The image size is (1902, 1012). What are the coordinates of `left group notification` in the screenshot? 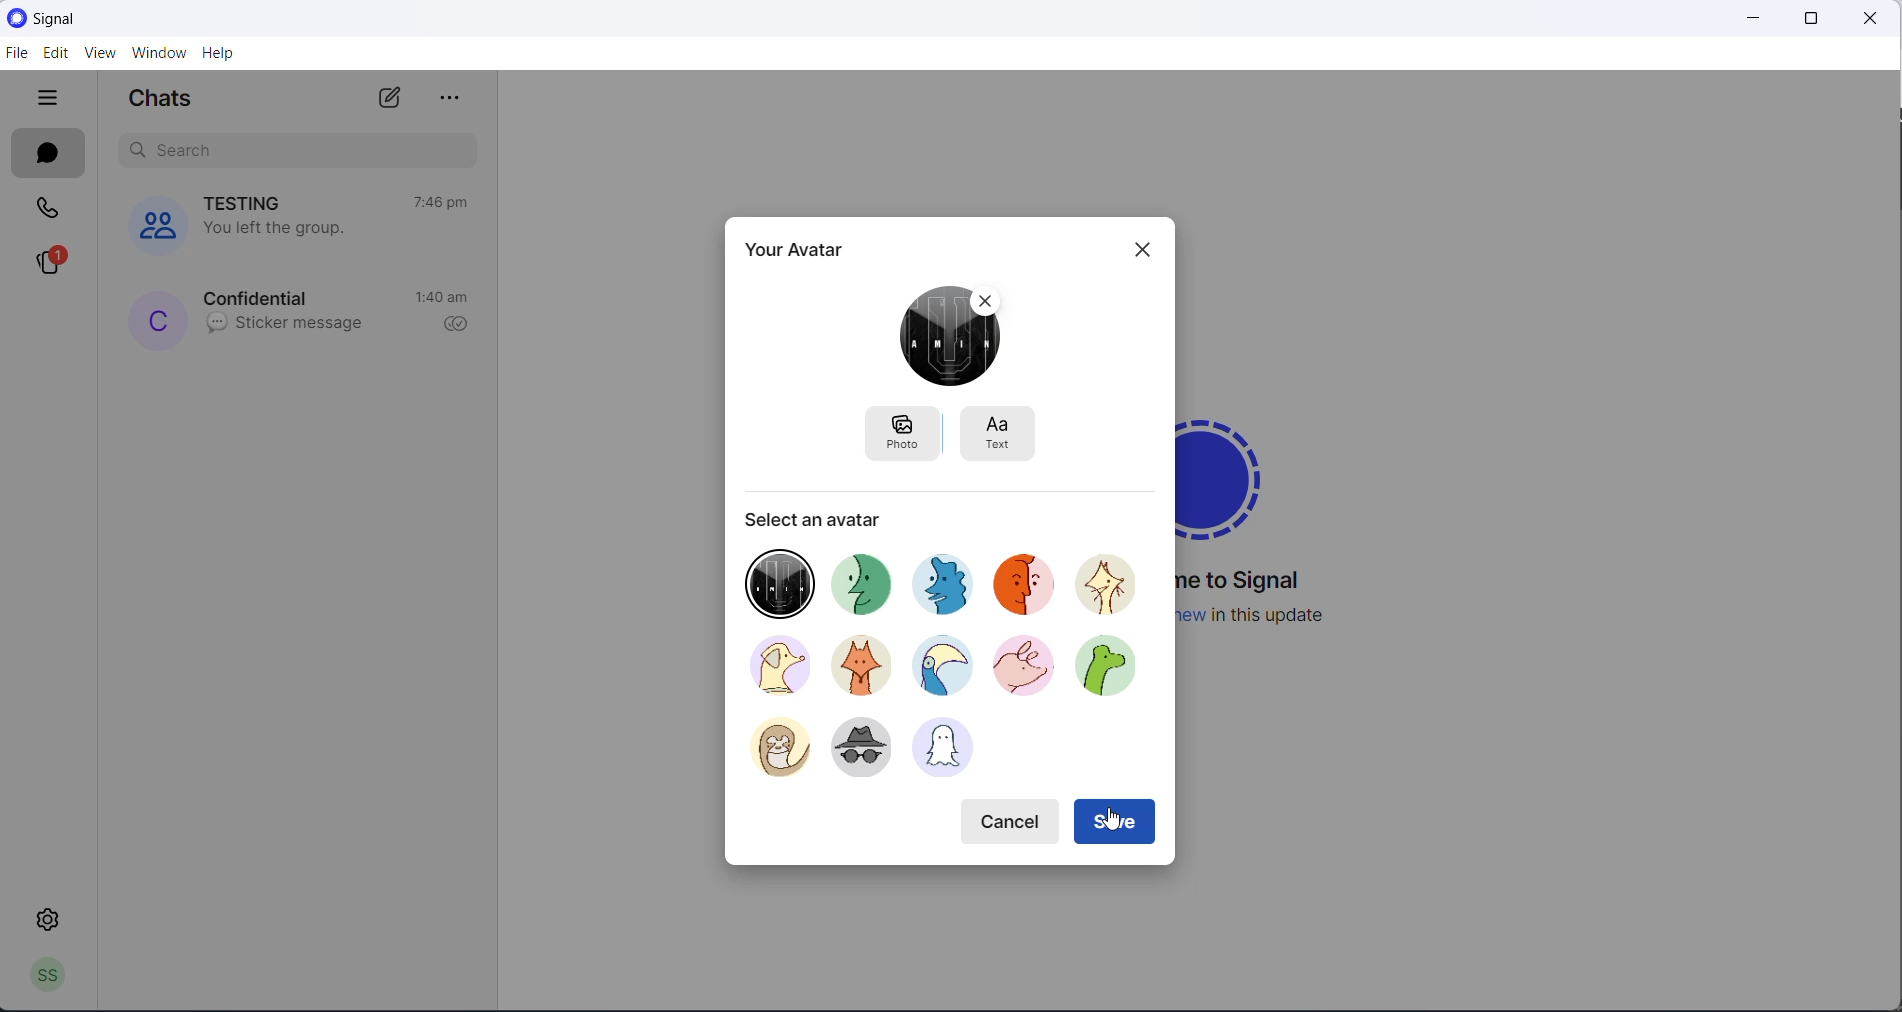 It's located at (288, 228).